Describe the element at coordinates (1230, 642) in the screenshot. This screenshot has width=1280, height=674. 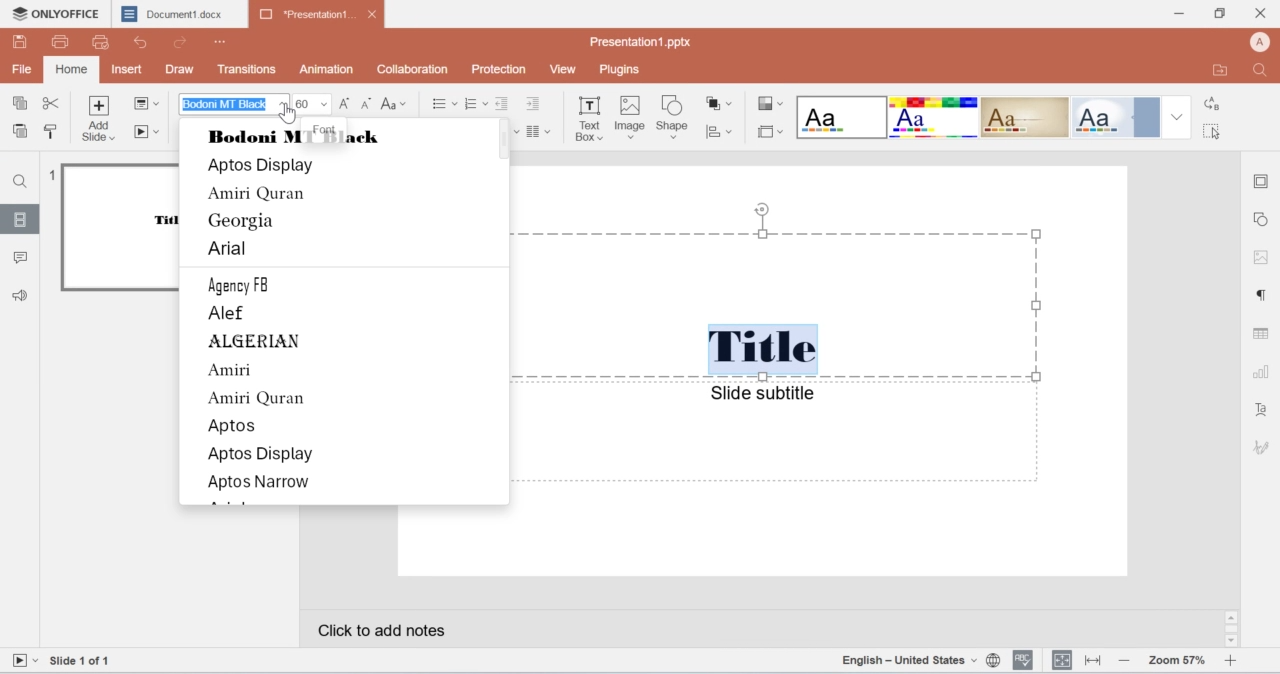
I see `scroll down` at that location.